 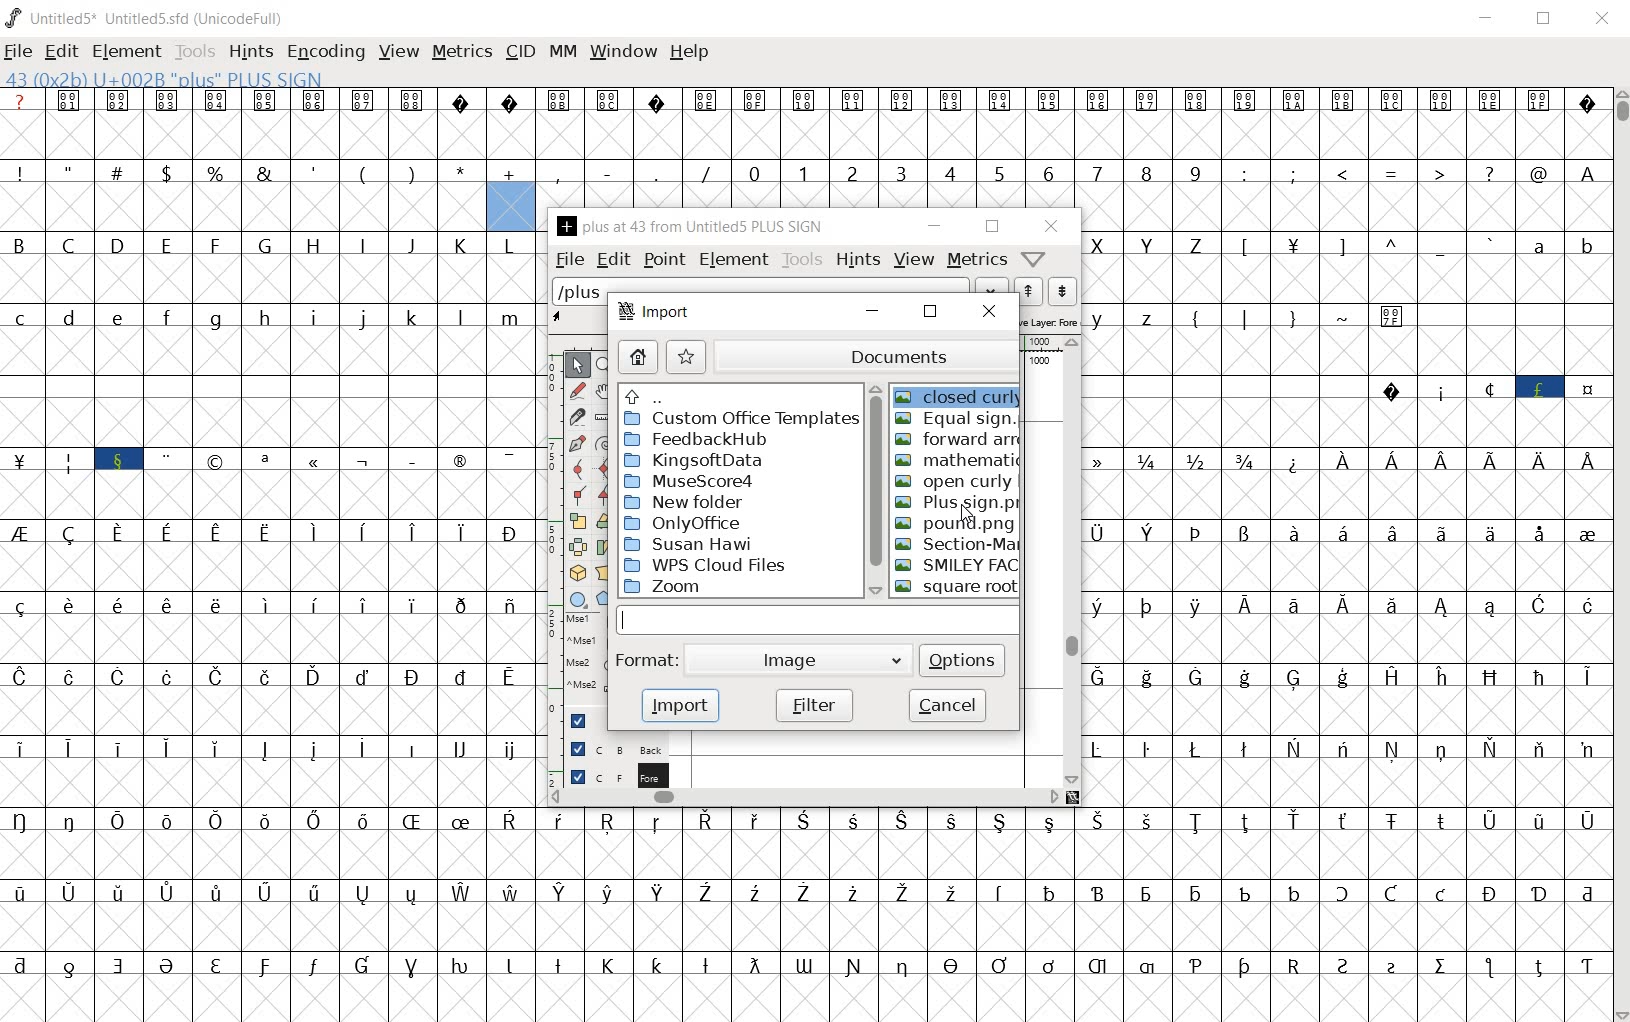 What do you see at coordinates (250, 53) in the screenshot?
I see `hints` at bounding box center [250, 53].